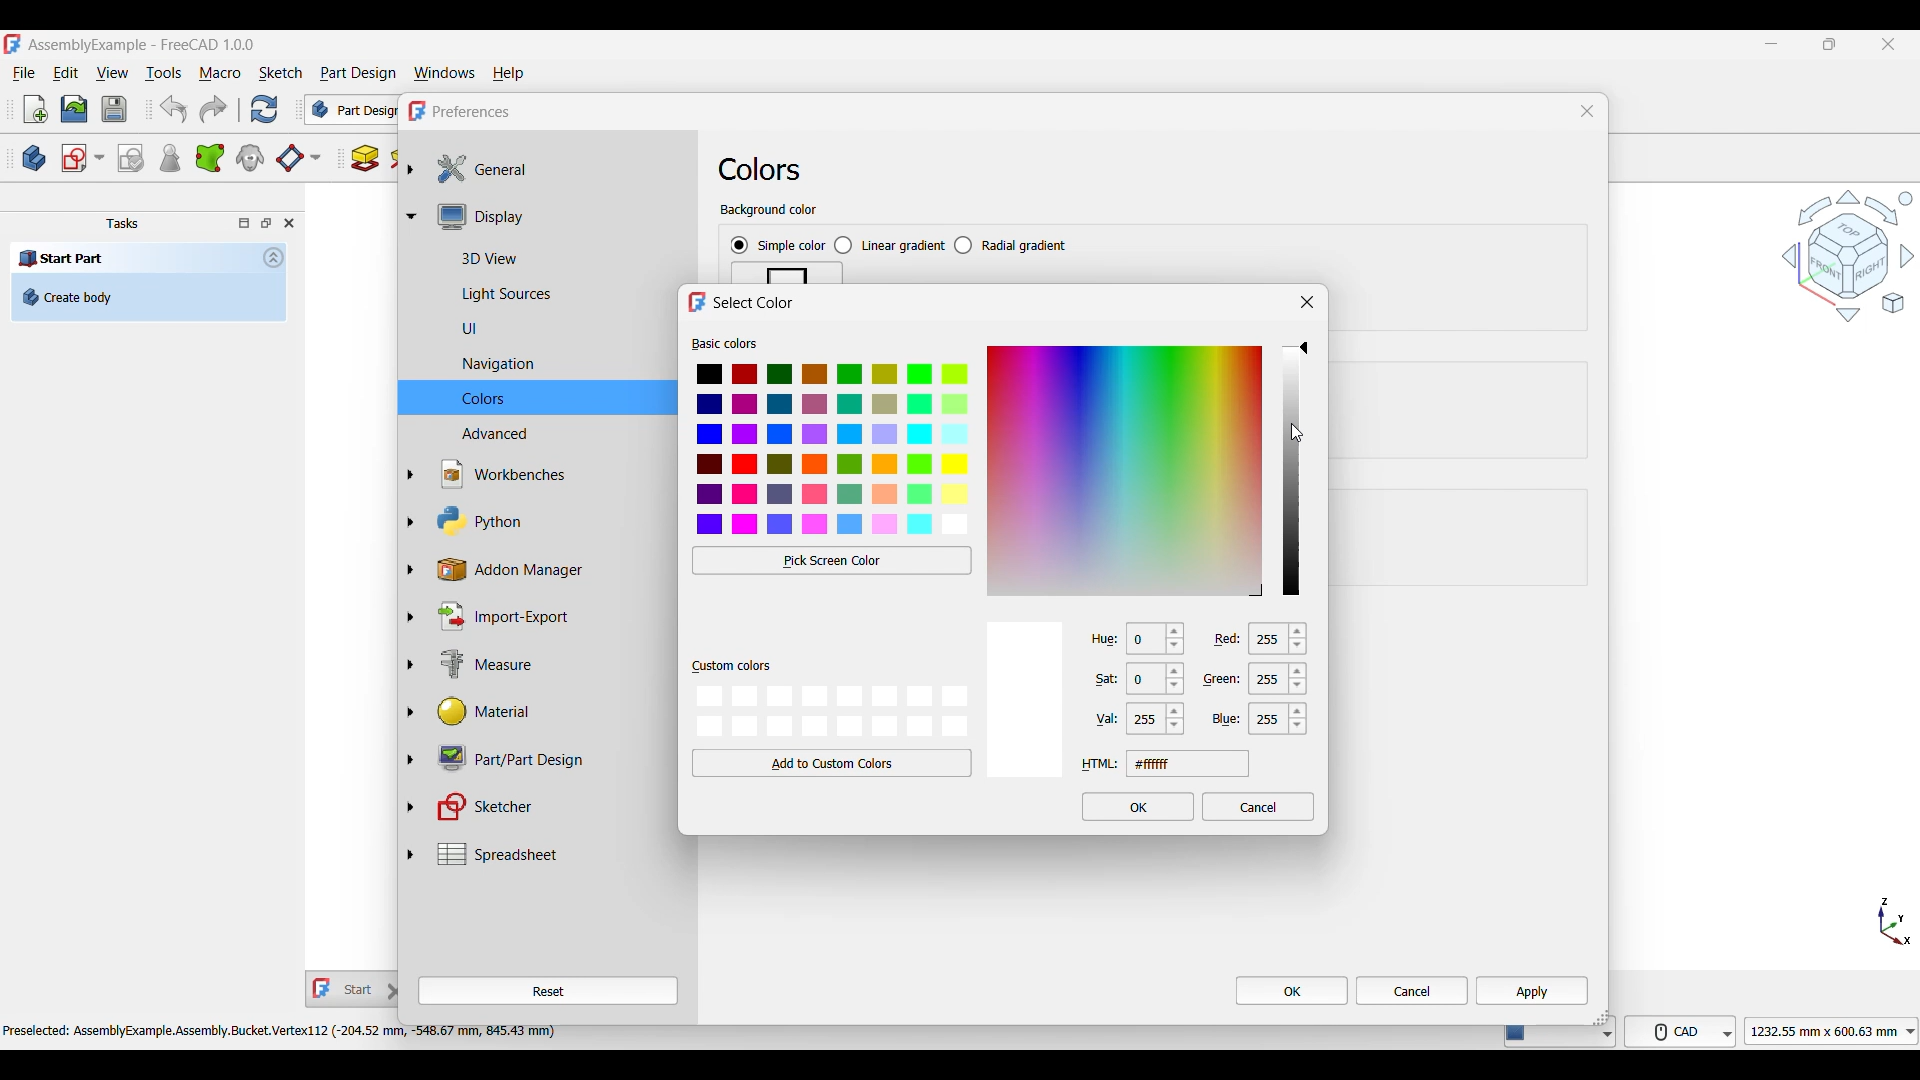  Describe the element at coordinates (83, 158) in the screenshot. I see `Create a sketch options` at that location.